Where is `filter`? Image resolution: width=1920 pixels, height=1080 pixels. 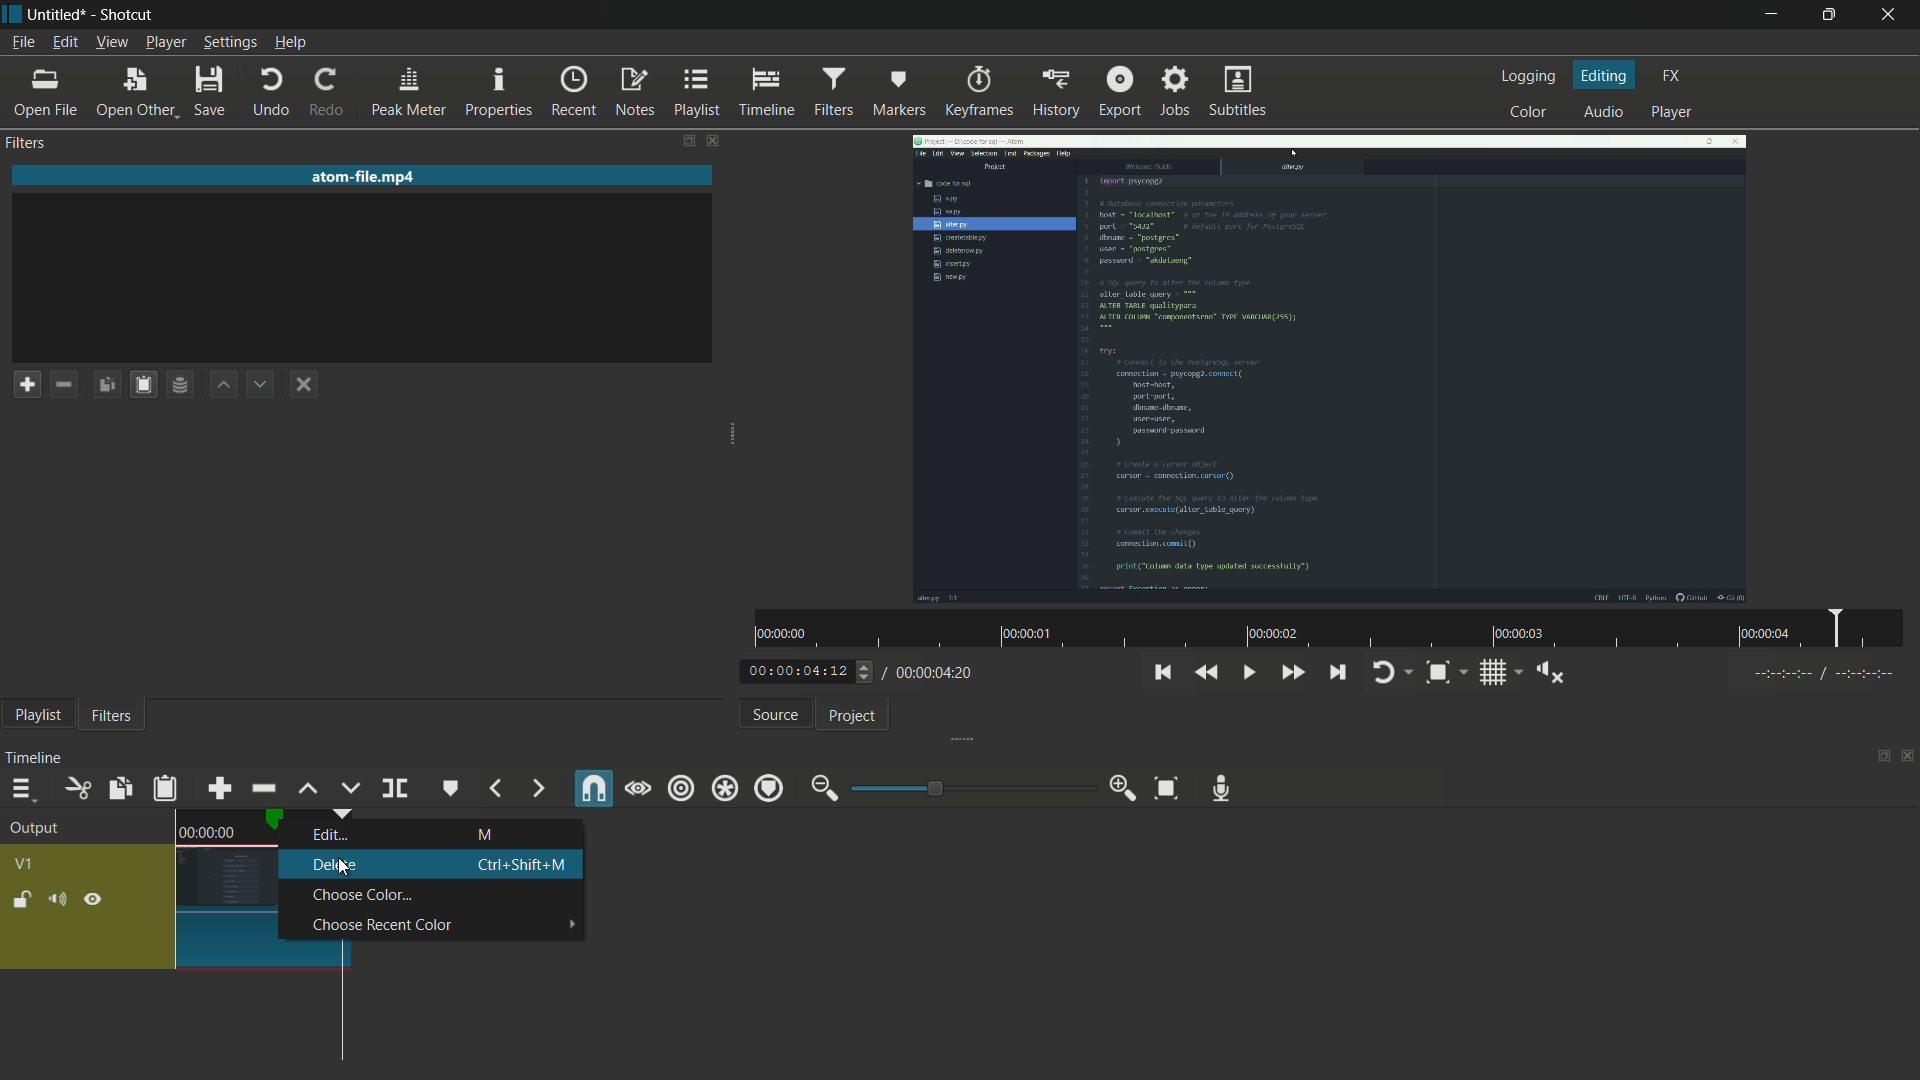
filter is located at coordinates (836, 92).